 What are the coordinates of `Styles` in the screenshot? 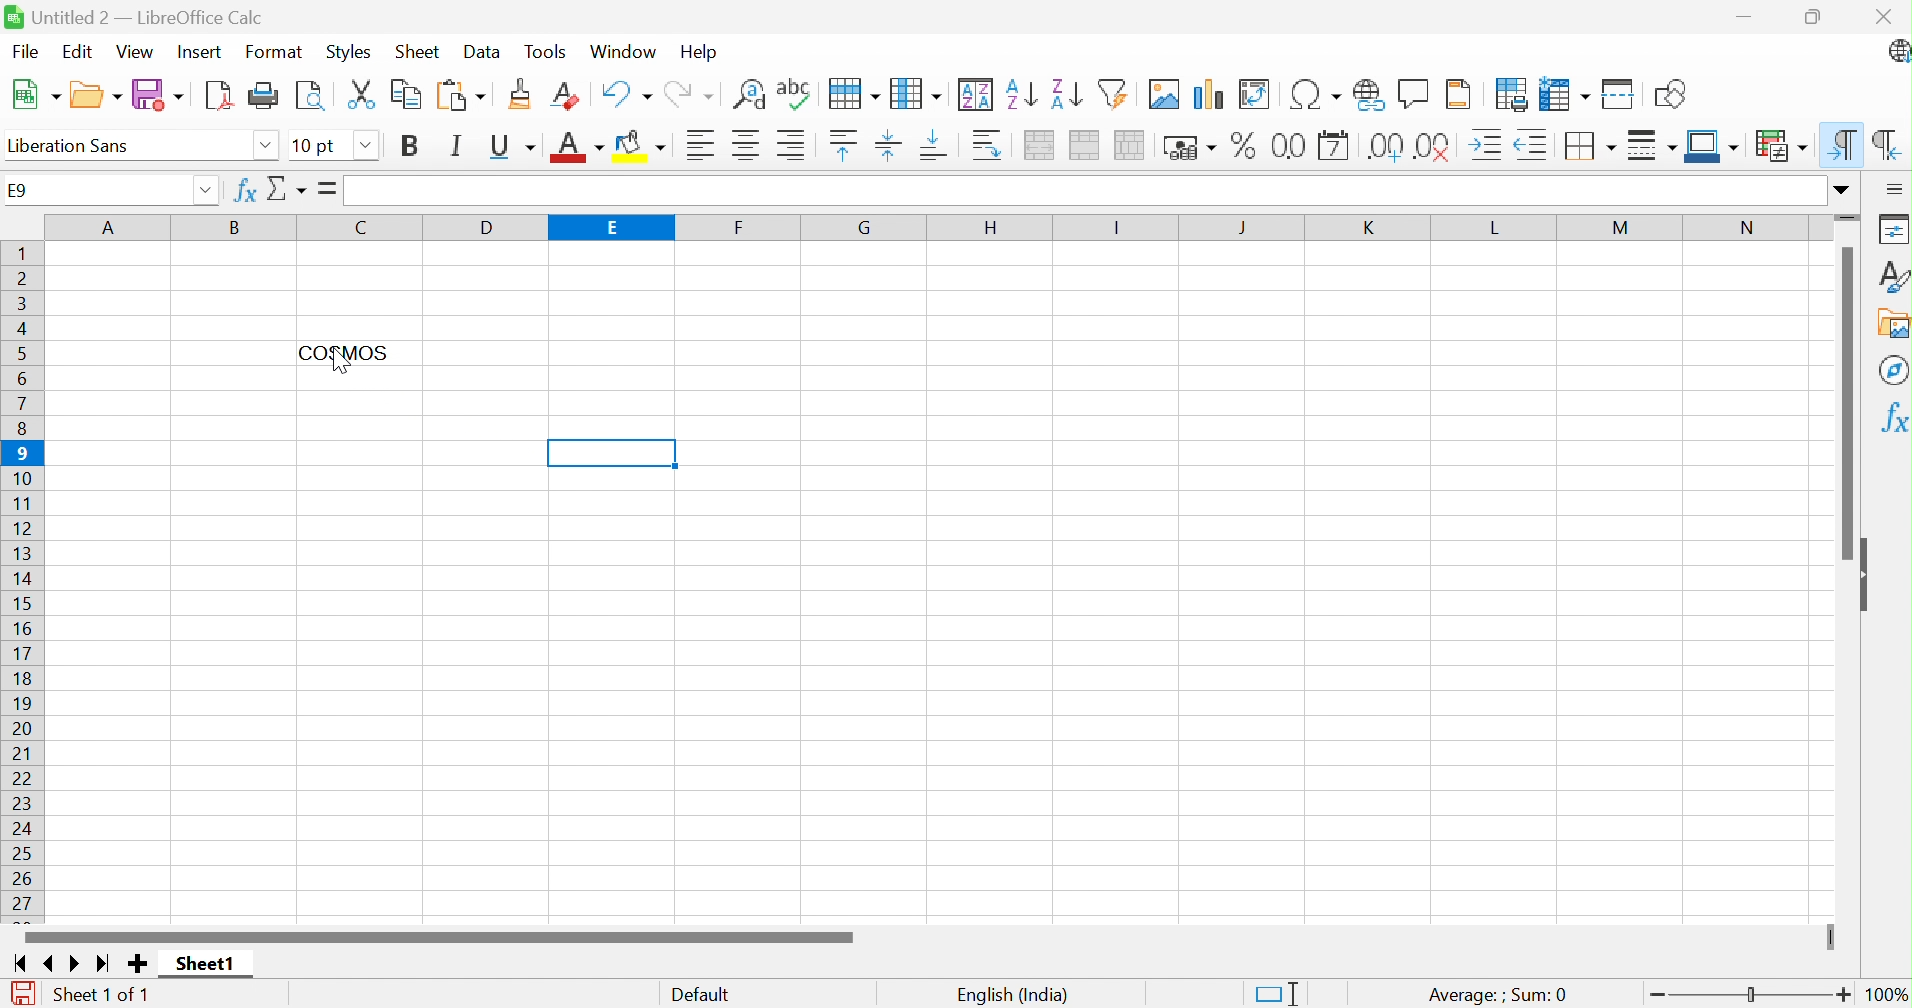 It's located at (348, 54).